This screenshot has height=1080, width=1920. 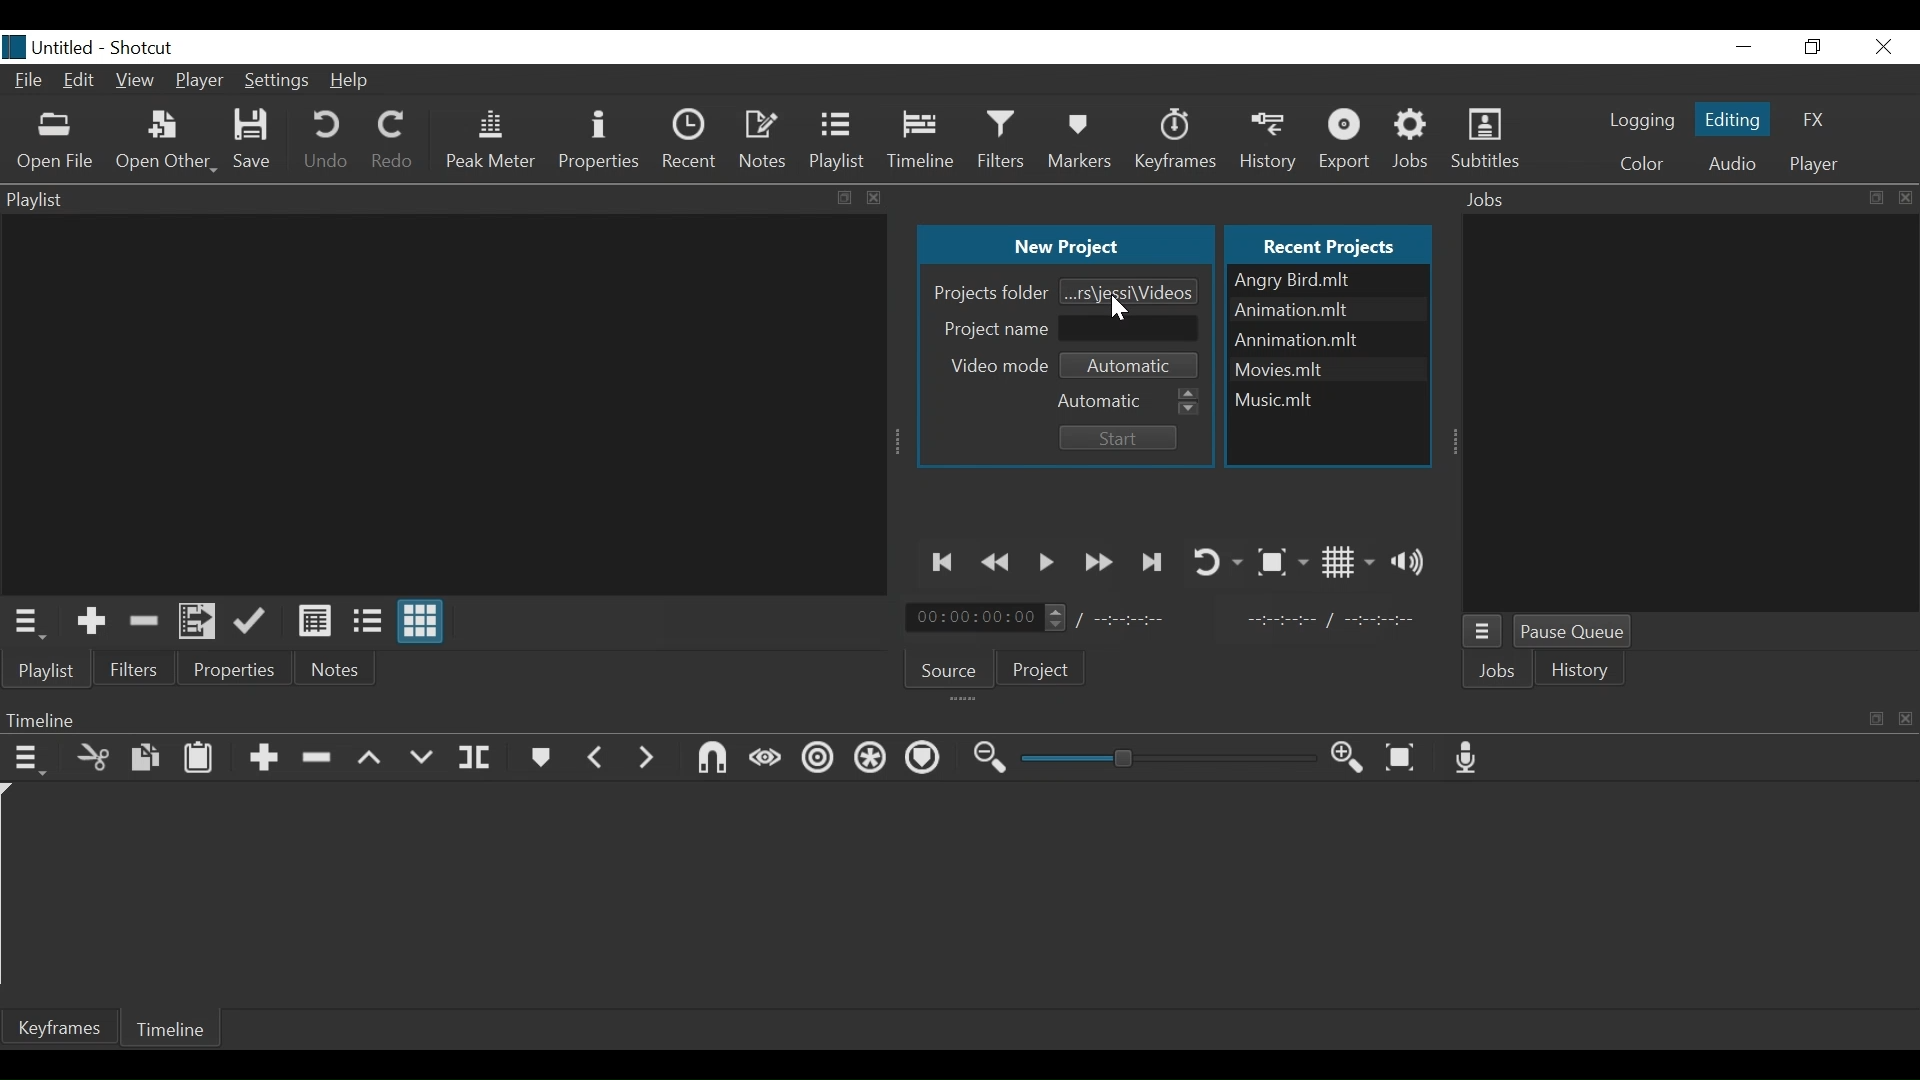 I want to click on Ripple, so click(x=818, y=762).